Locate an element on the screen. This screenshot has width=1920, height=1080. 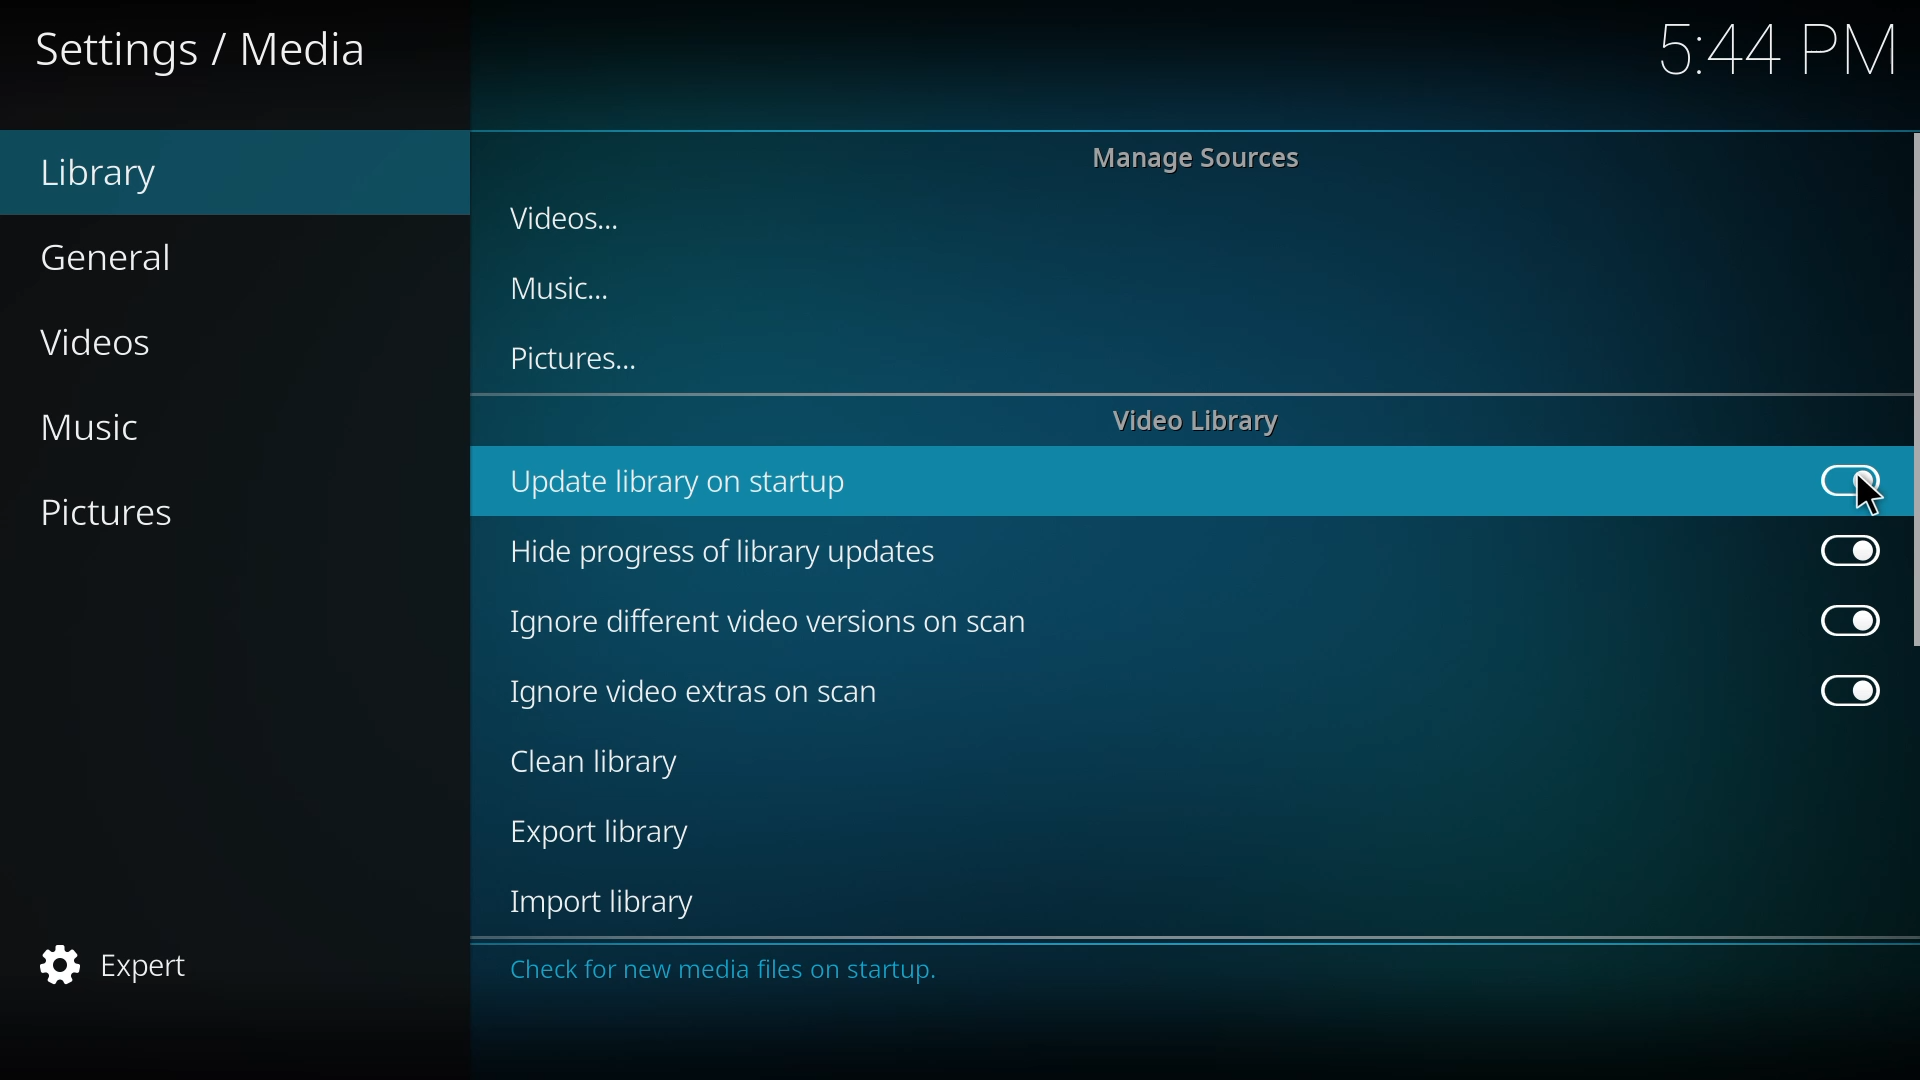
music is located at coordinates (109, 430).